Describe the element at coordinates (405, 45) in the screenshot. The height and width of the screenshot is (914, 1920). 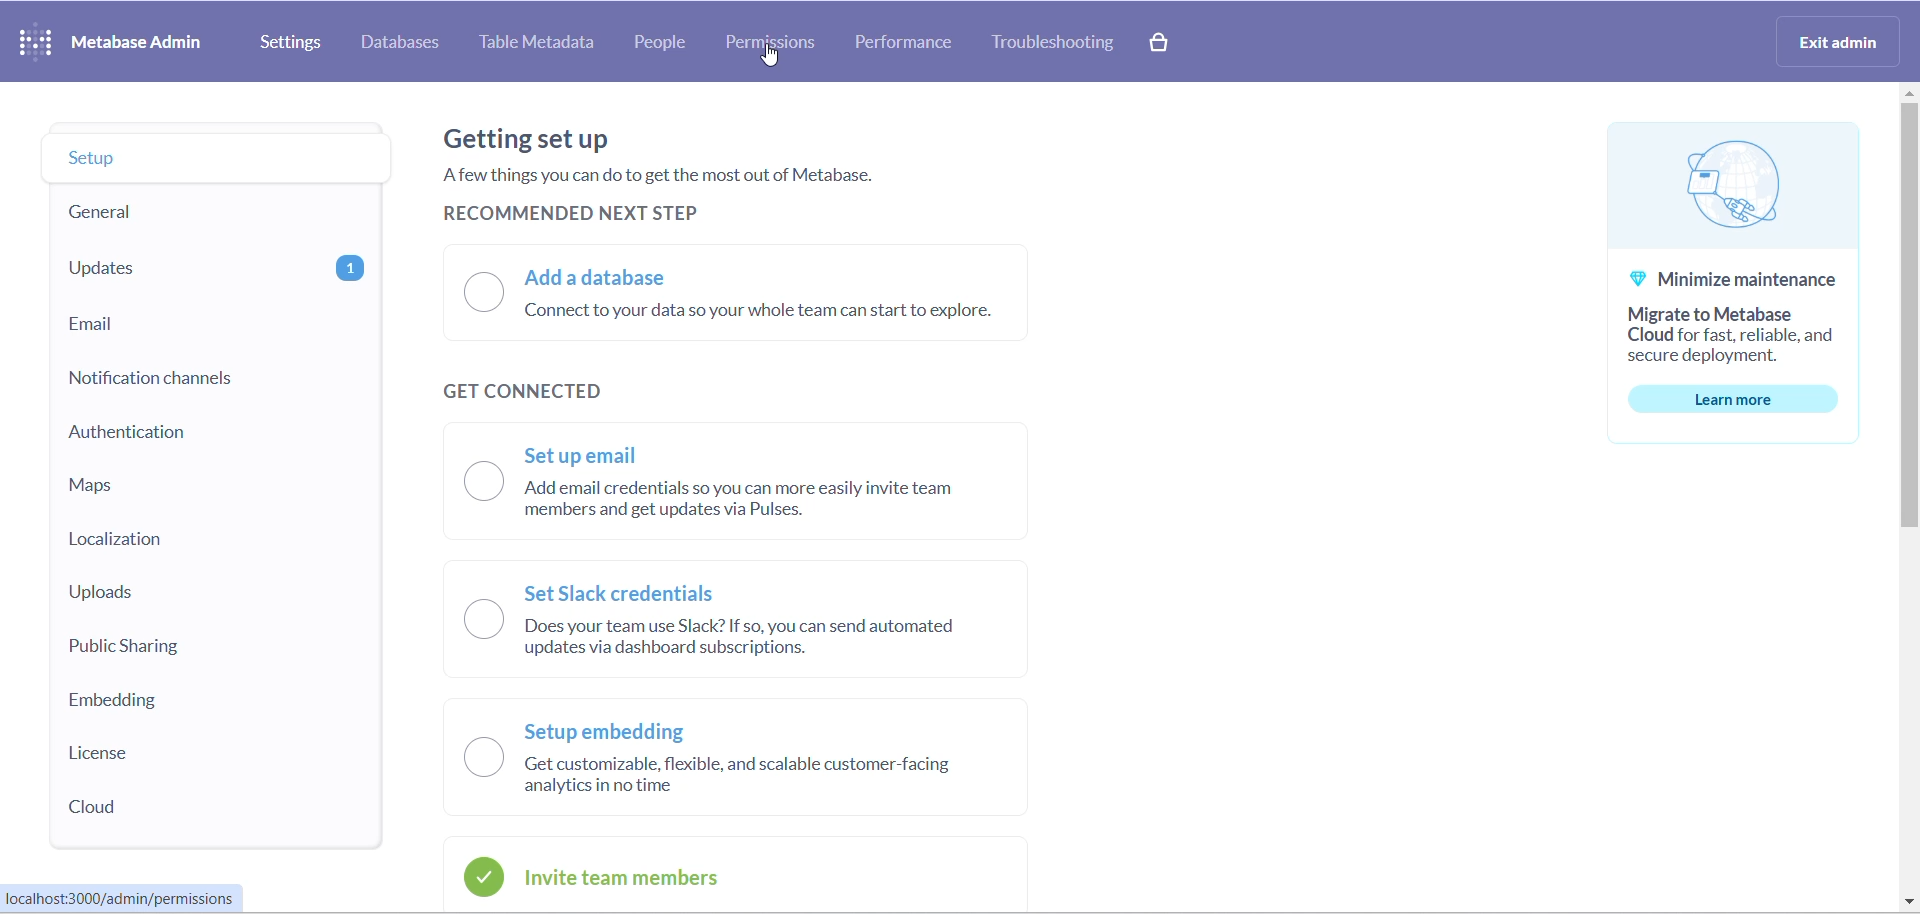
I see `databases` at that location.